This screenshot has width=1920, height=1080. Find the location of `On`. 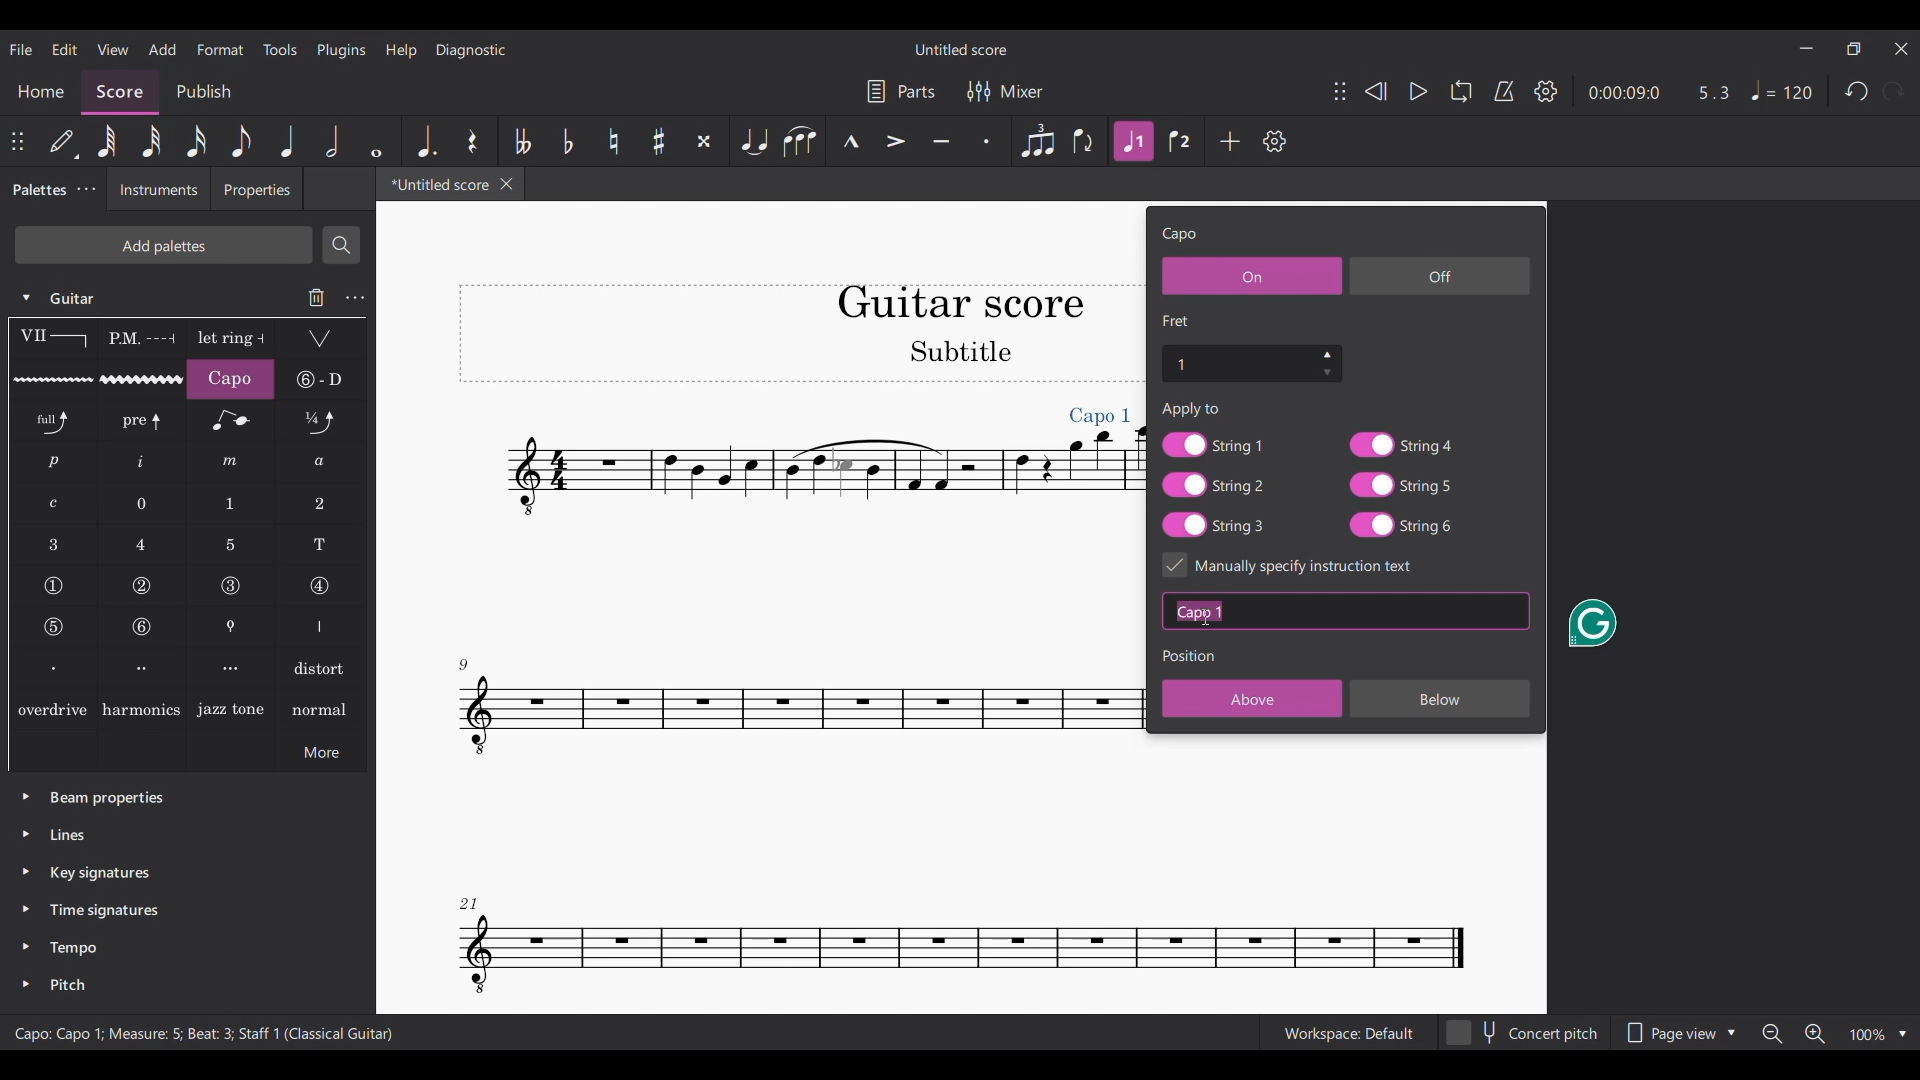

On is located at coordinates (1252, 275).